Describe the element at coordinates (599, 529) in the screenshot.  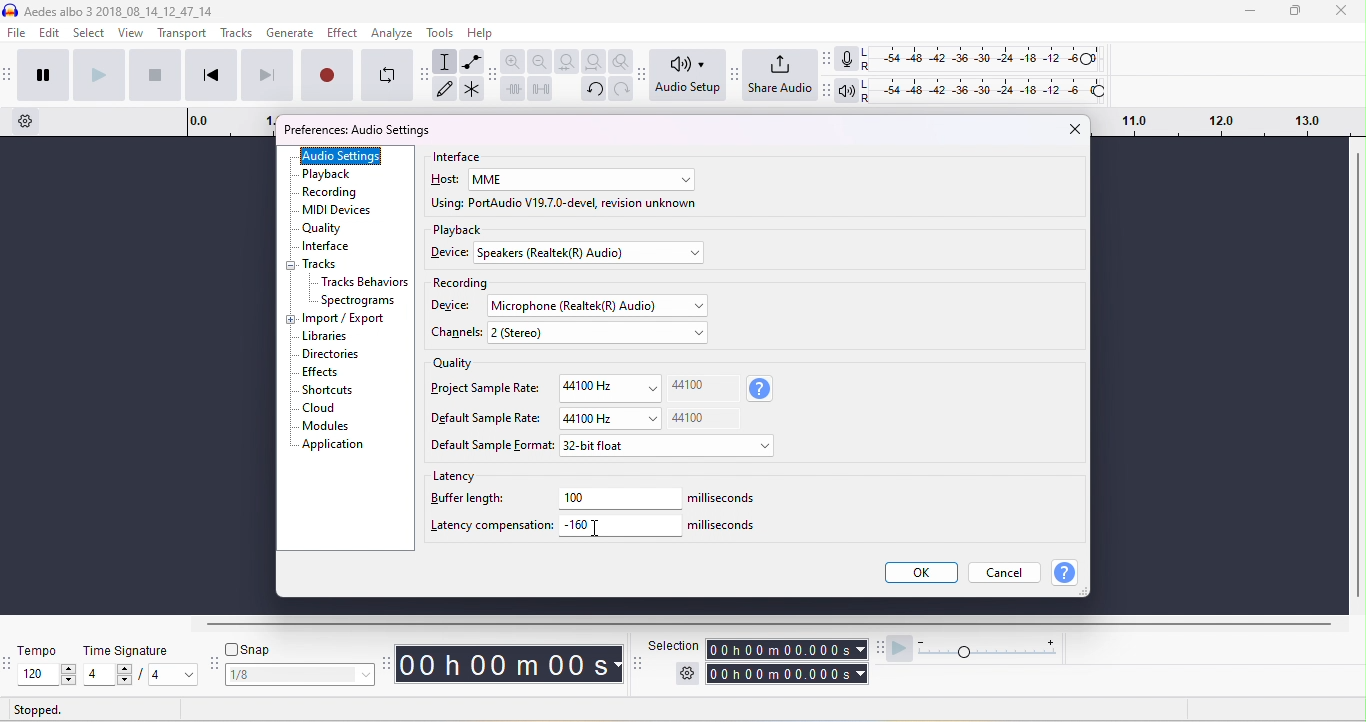
I see `typing cursor on latency compensation` at that location.